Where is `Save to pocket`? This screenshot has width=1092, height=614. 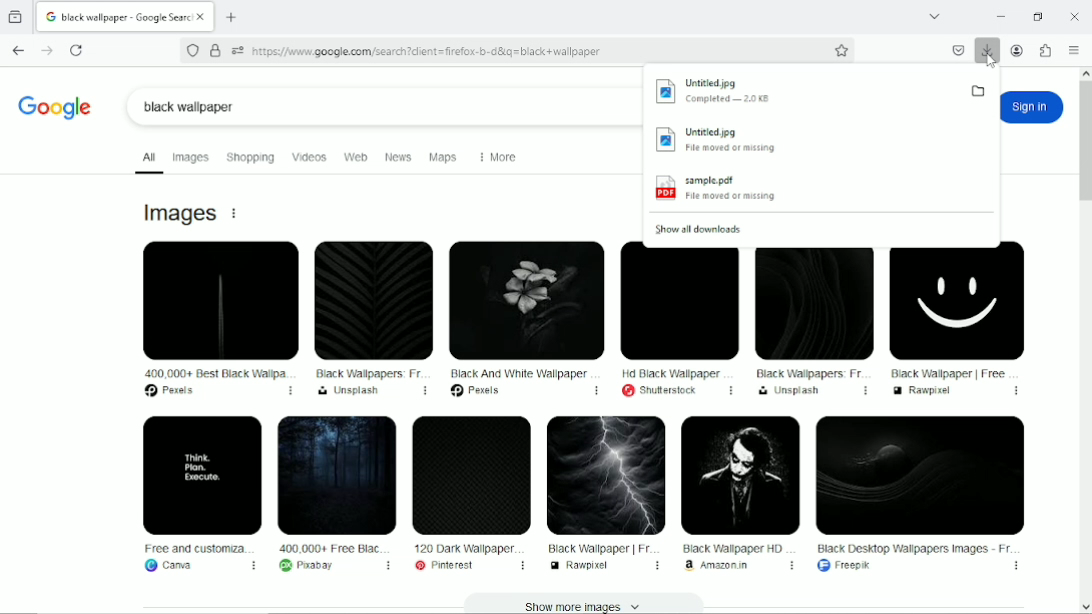 Save to pocket is located at coordinates (958, 50).